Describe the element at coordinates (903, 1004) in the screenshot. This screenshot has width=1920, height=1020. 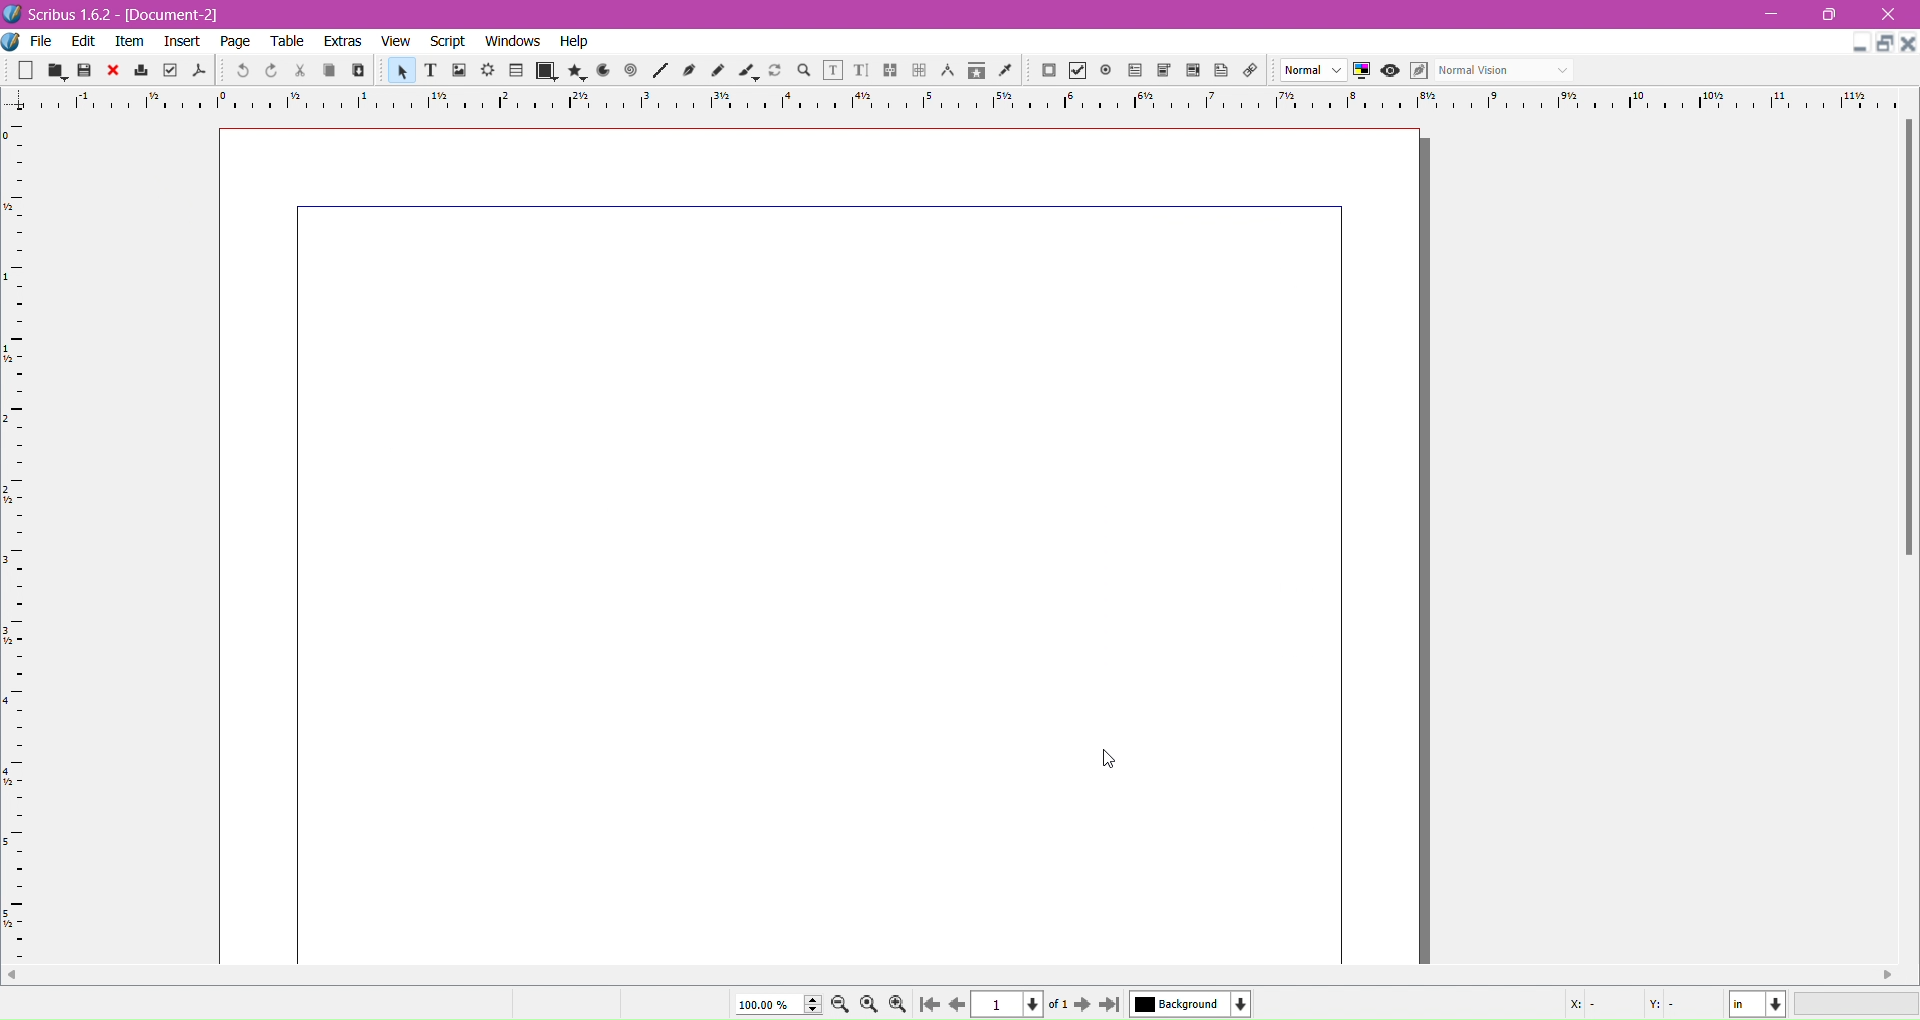
I see `zoom icon` at that location.